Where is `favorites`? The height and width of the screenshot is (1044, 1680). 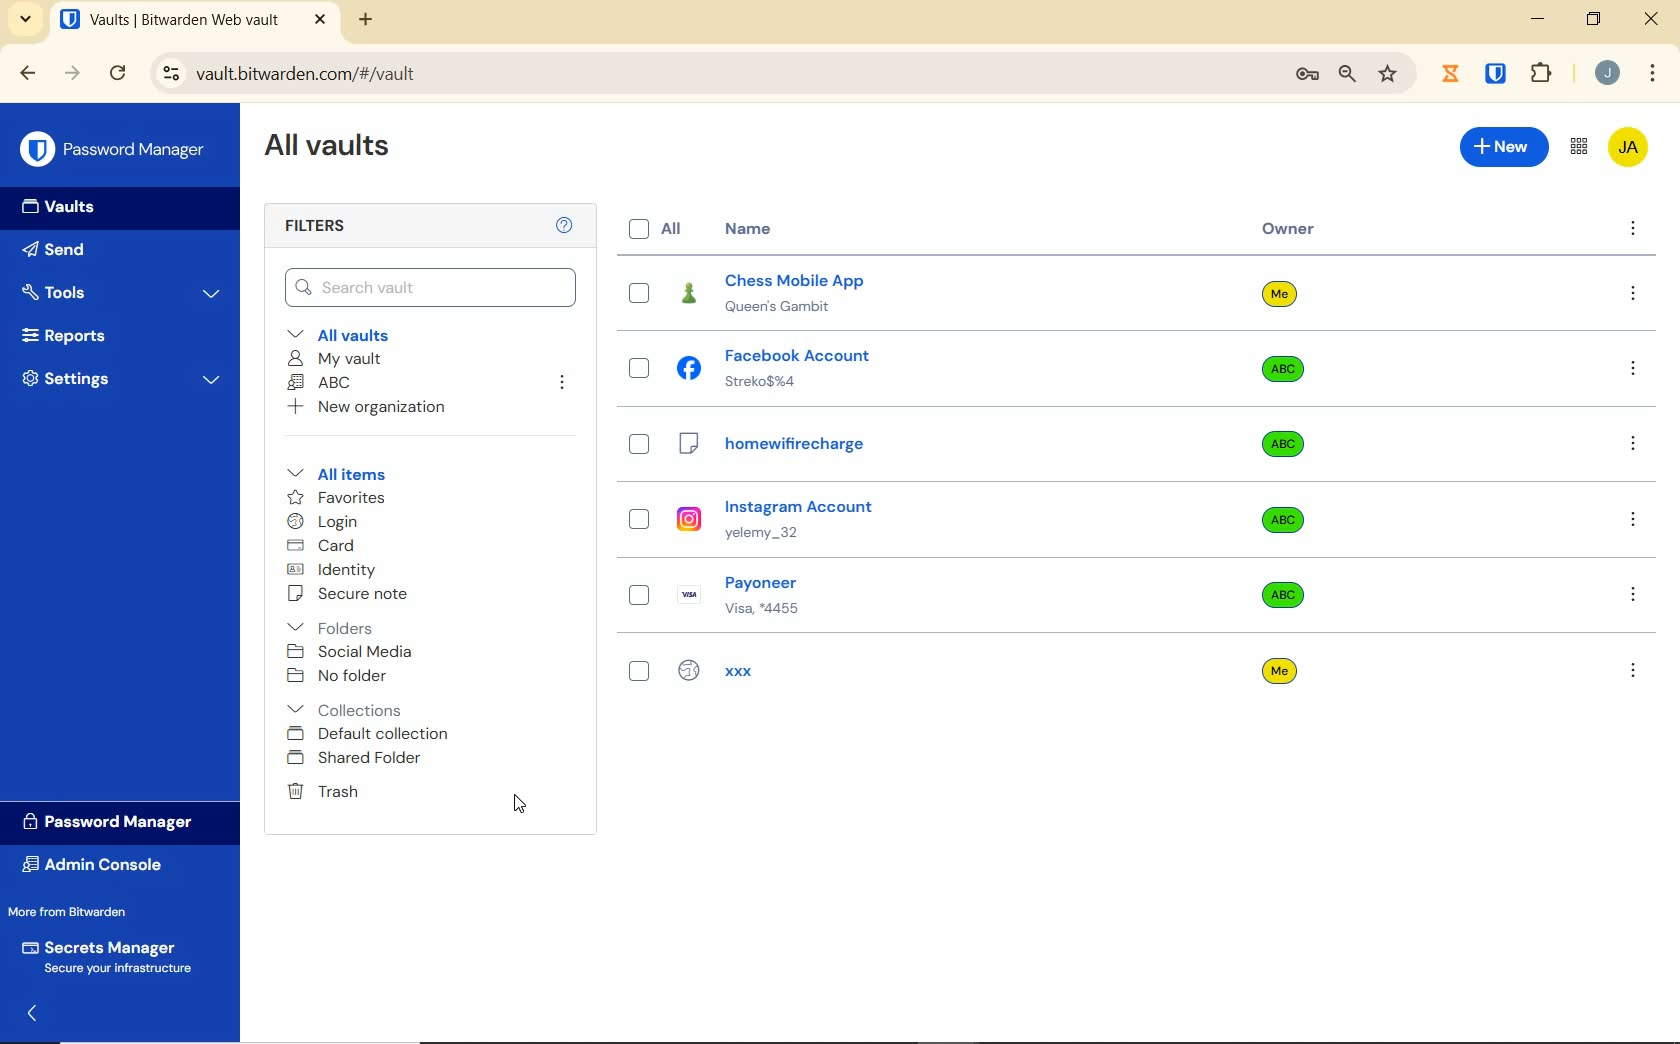 favorites is located at coordinates (344, 498).